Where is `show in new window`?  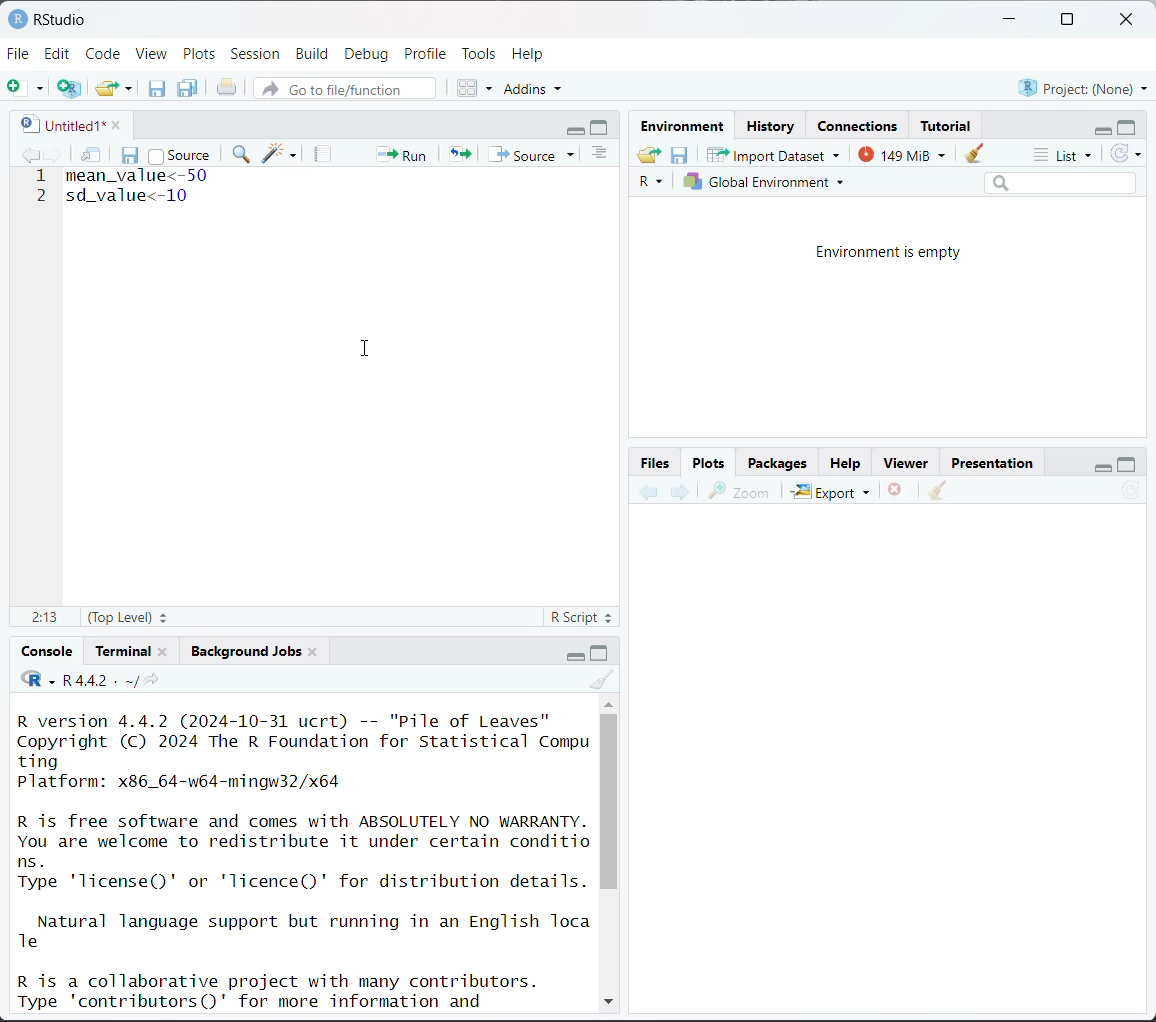
show in new window is located at coordinates (93, 156).